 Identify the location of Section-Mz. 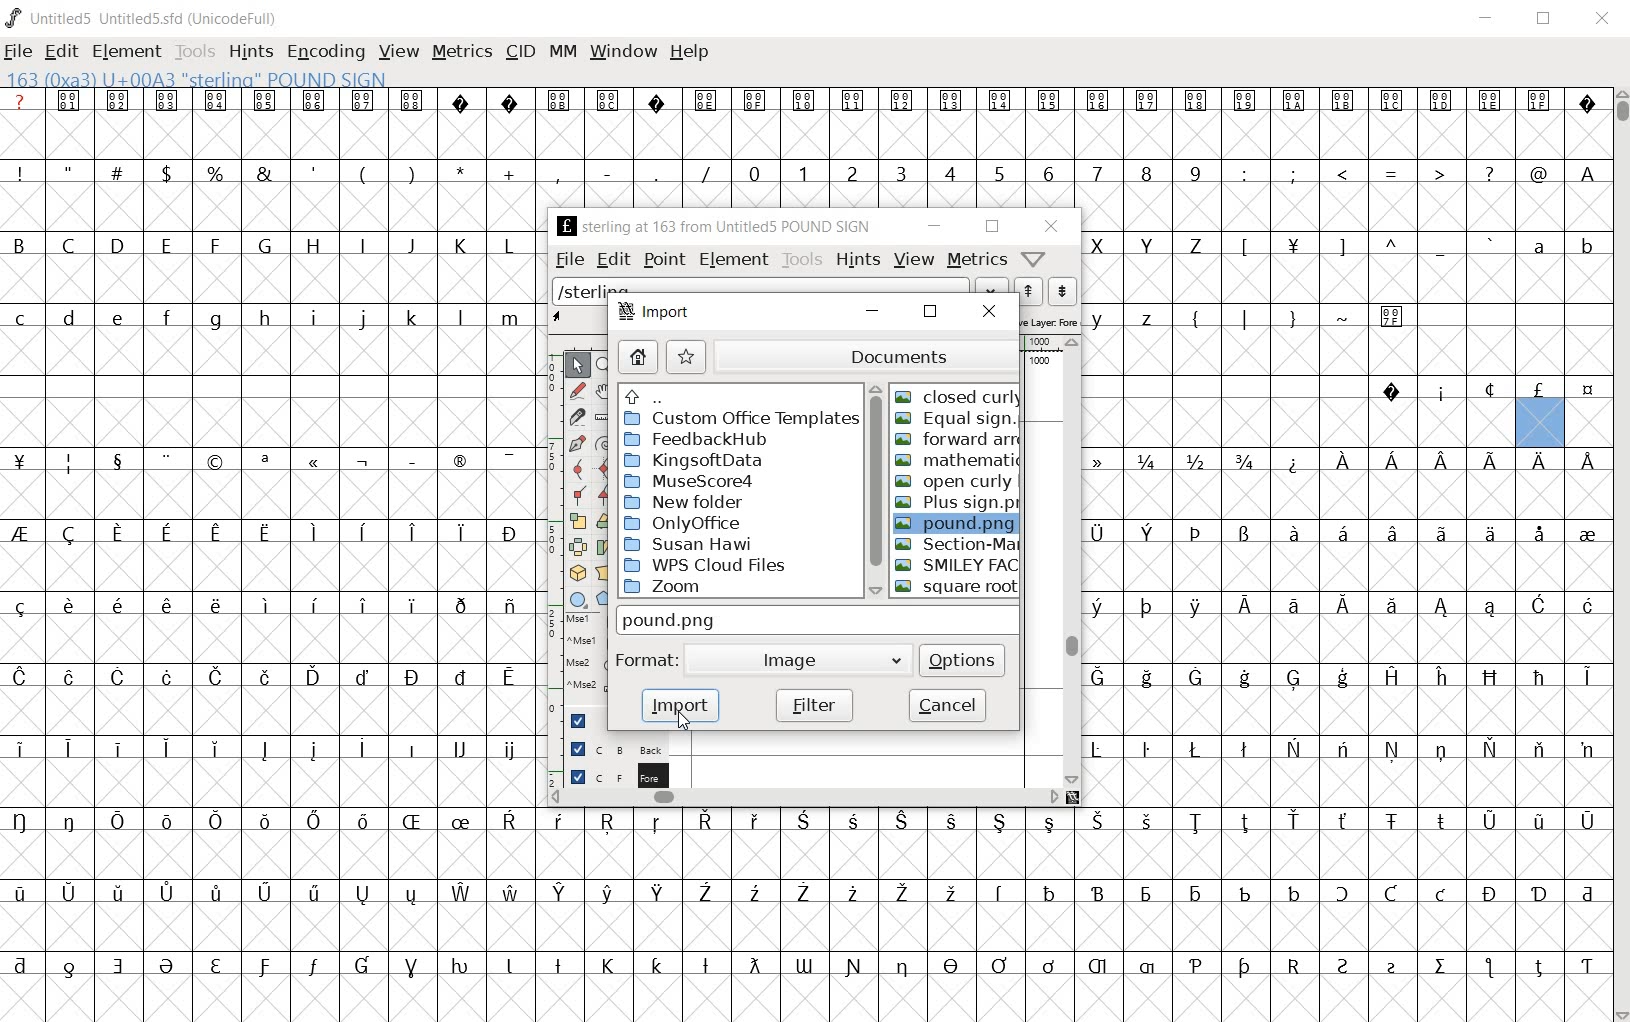
(951, 542).